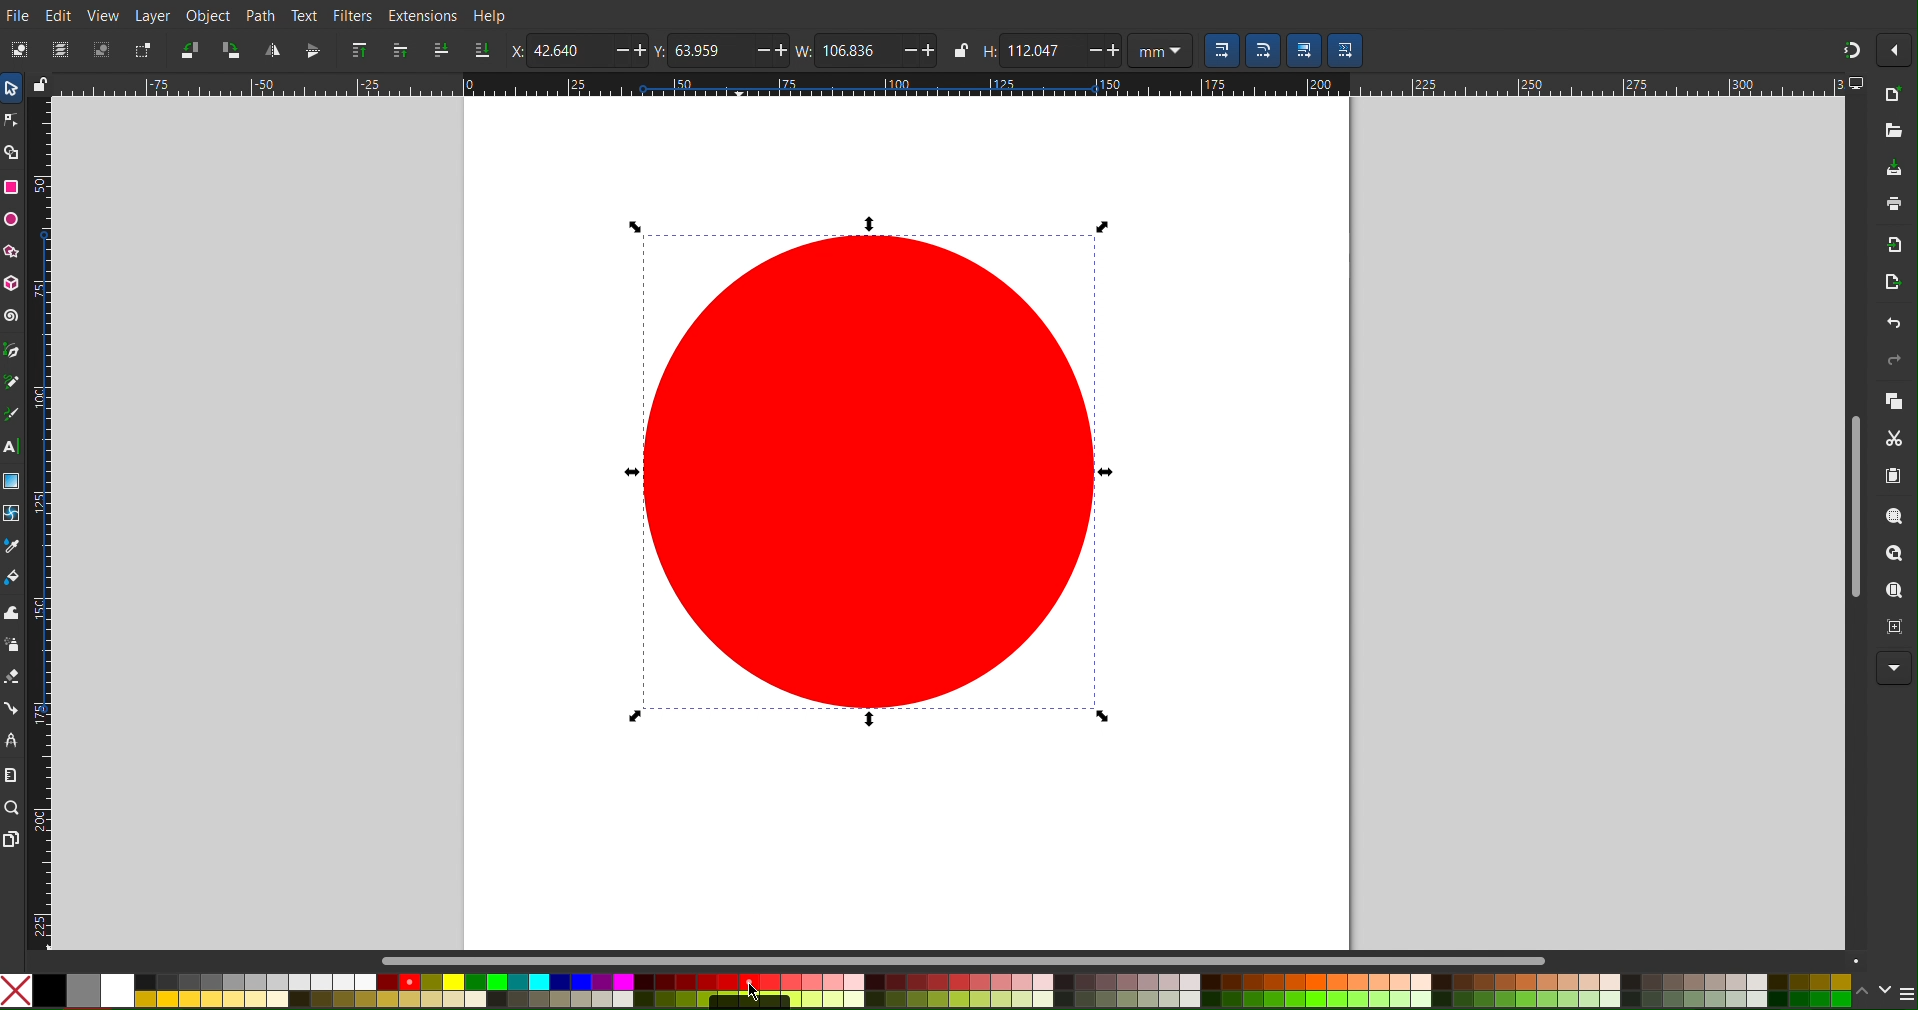  What do you see at coordinates (490, 14) in the screenshot?
I see `Help` at bounding box center [490, 14].